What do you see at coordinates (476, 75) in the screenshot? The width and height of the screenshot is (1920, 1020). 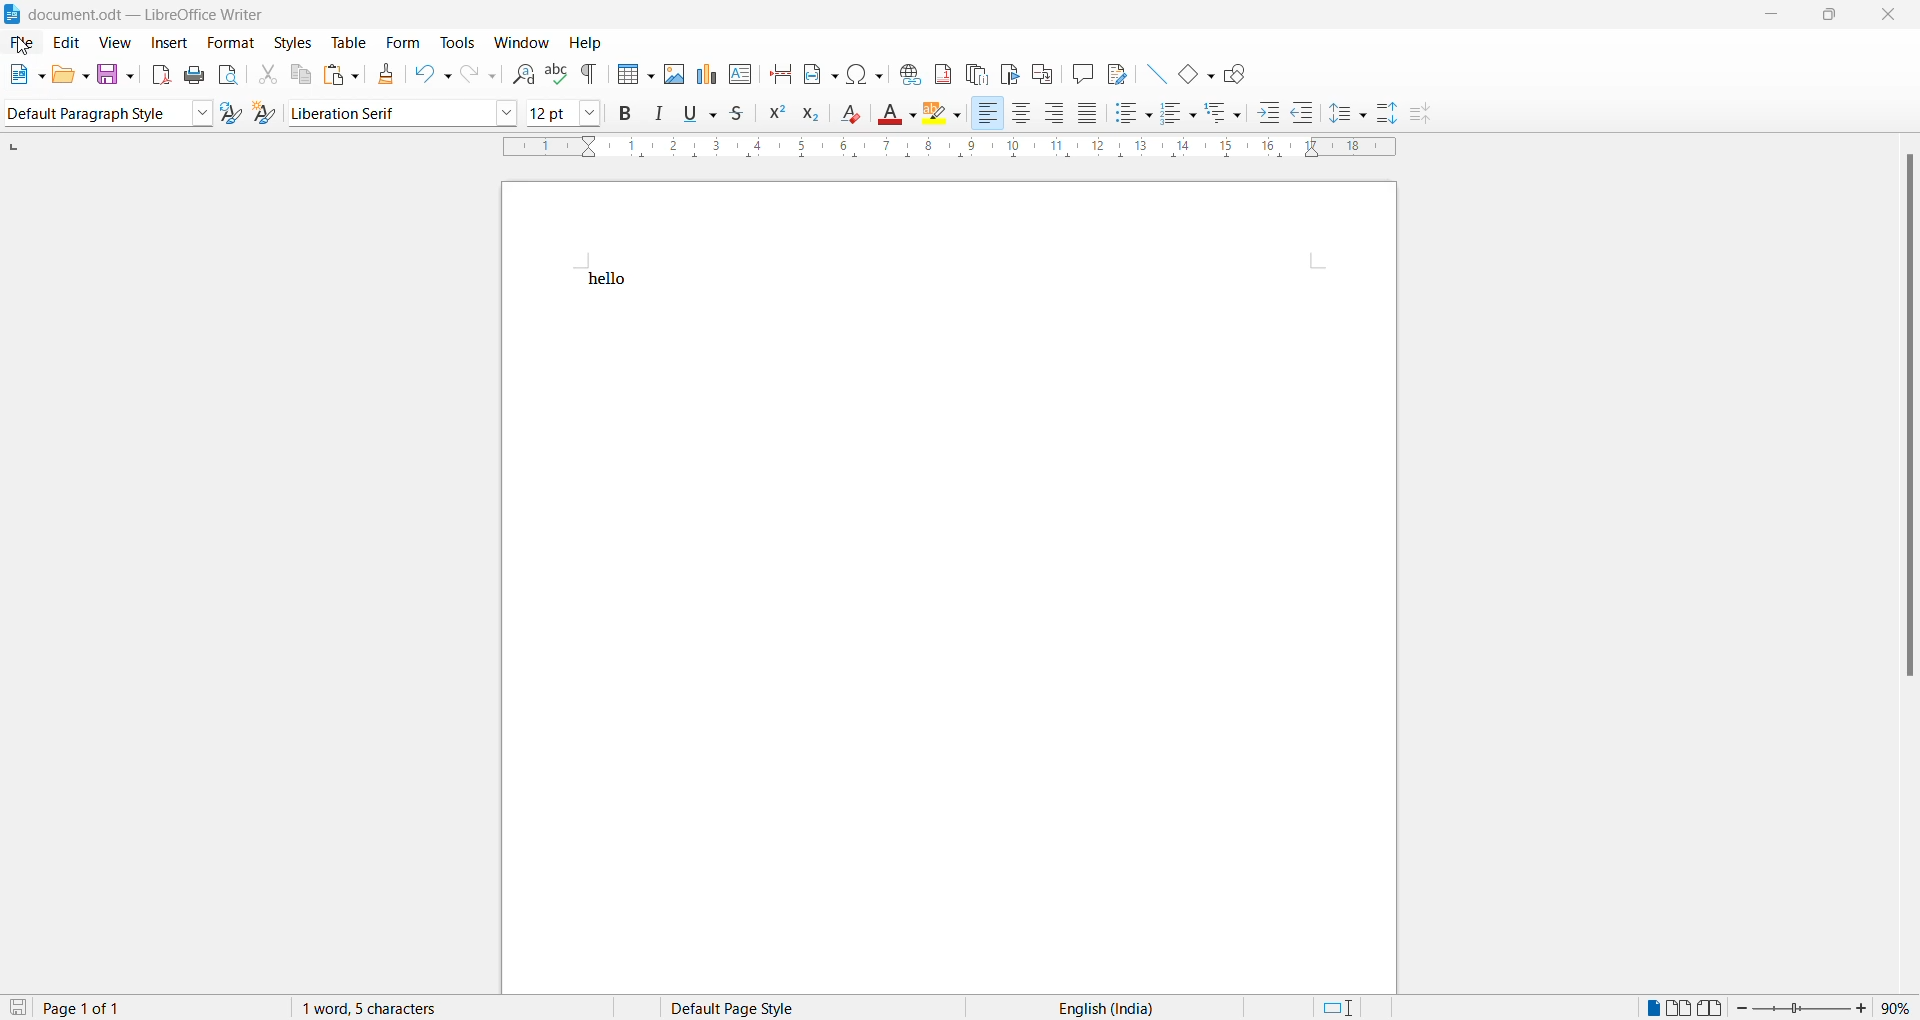 I see `Redo` at bounding box center [476, 75].